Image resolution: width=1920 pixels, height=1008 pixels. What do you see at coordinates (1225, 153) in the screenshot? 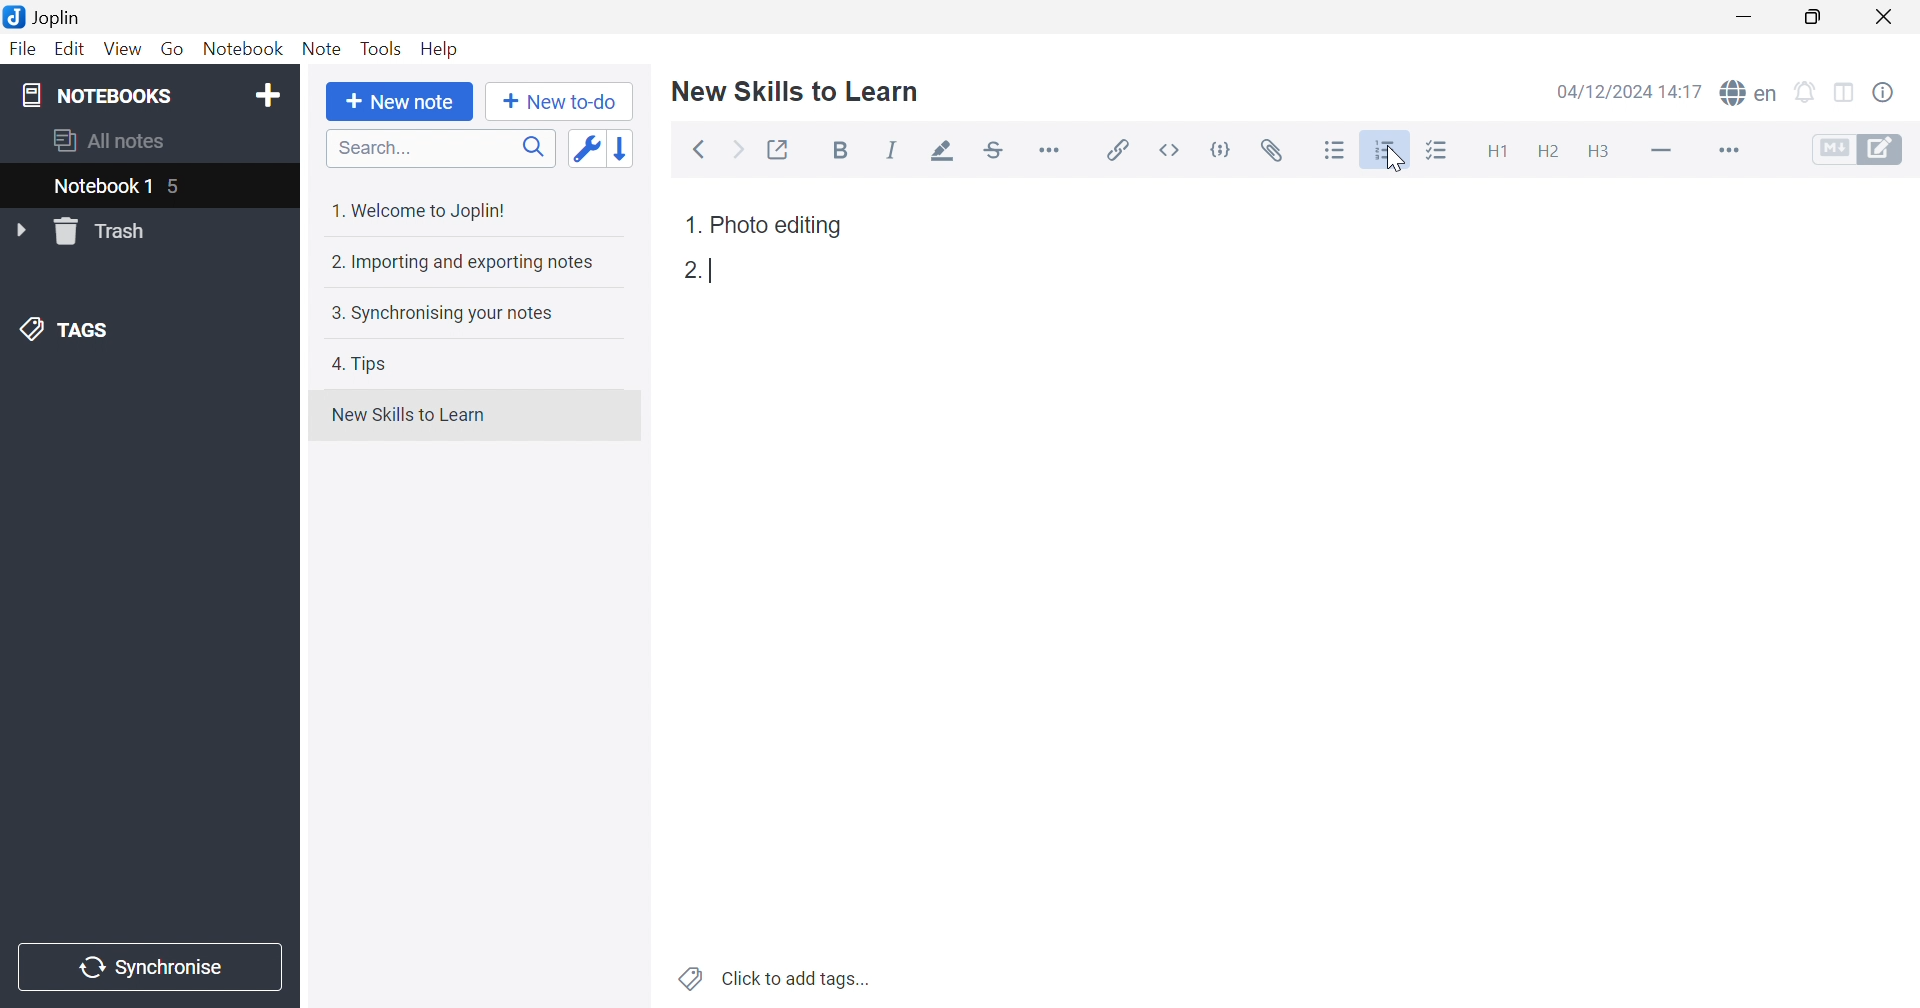
I see `Code Block` at bounding box center [1225, 153].